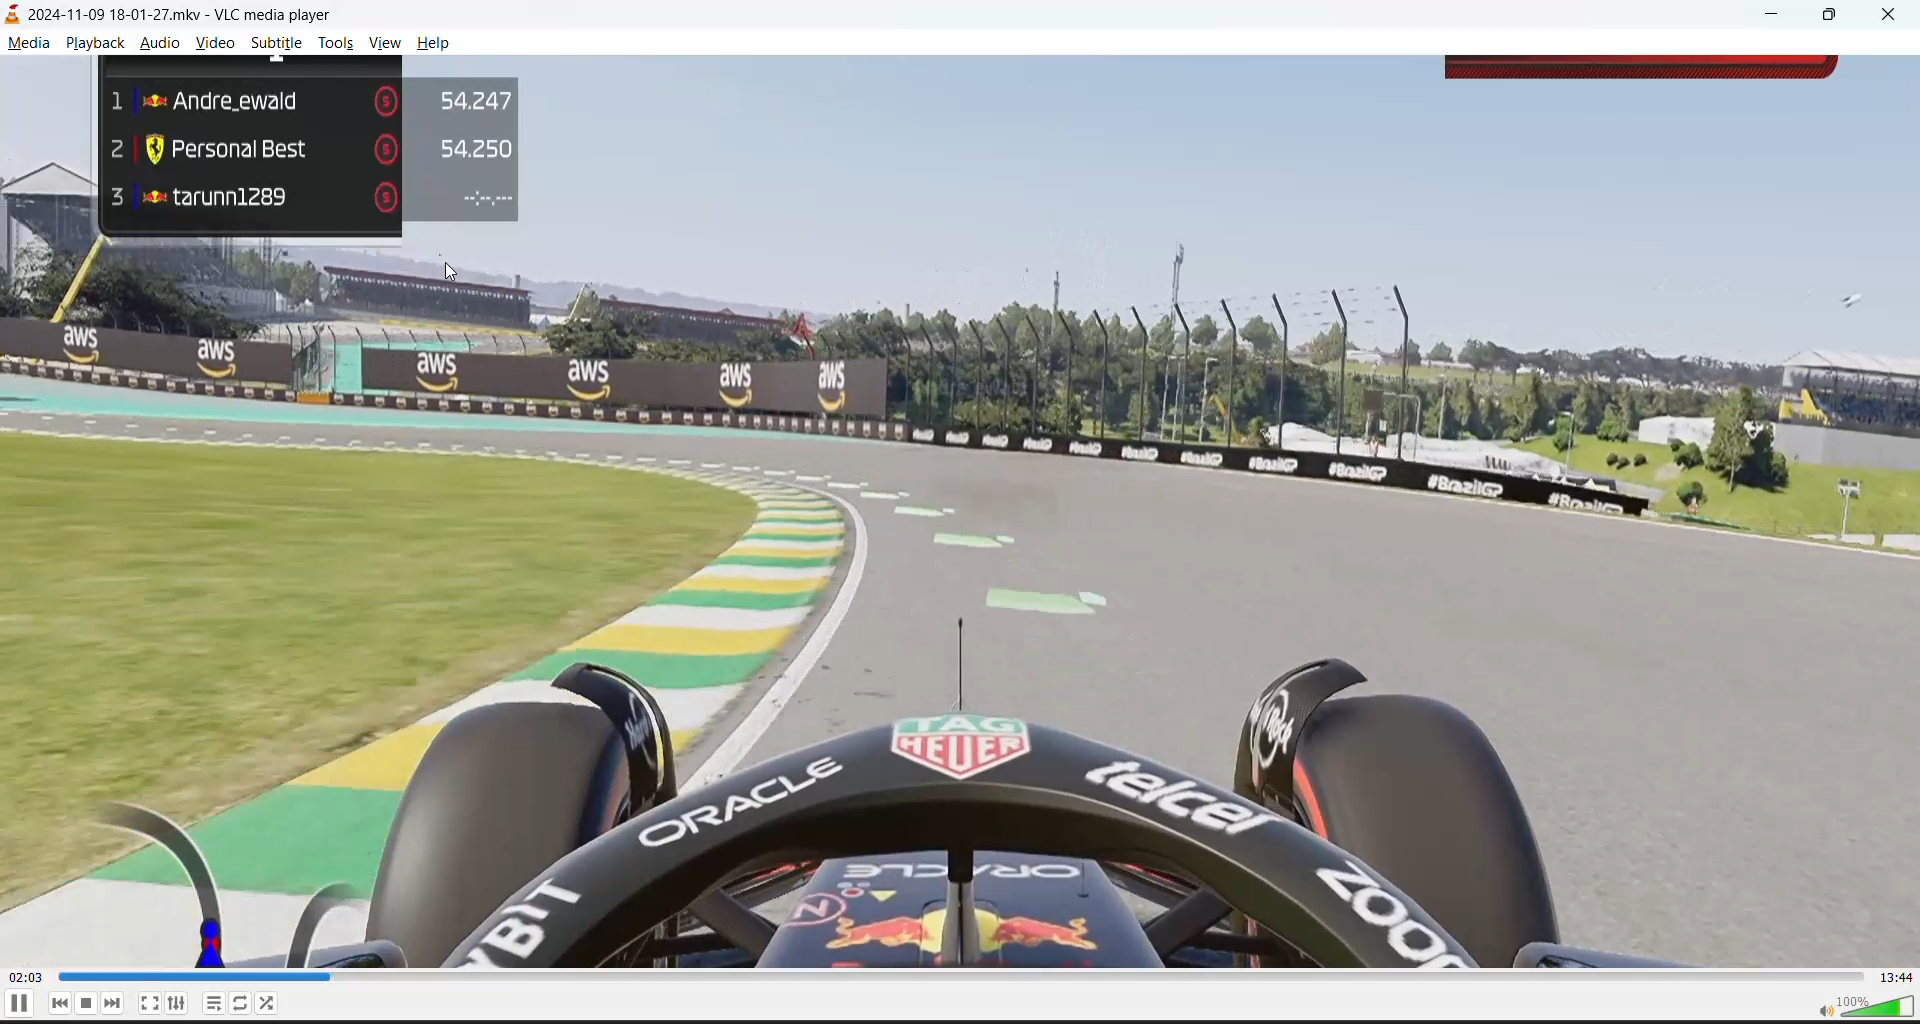 Image resolution: width=1920 pixels, height=1024 pixels. What do you see at coordinates (215, 1002) in the screenshot?
I see `toggle playlist` at bounding box center [215, 1002].